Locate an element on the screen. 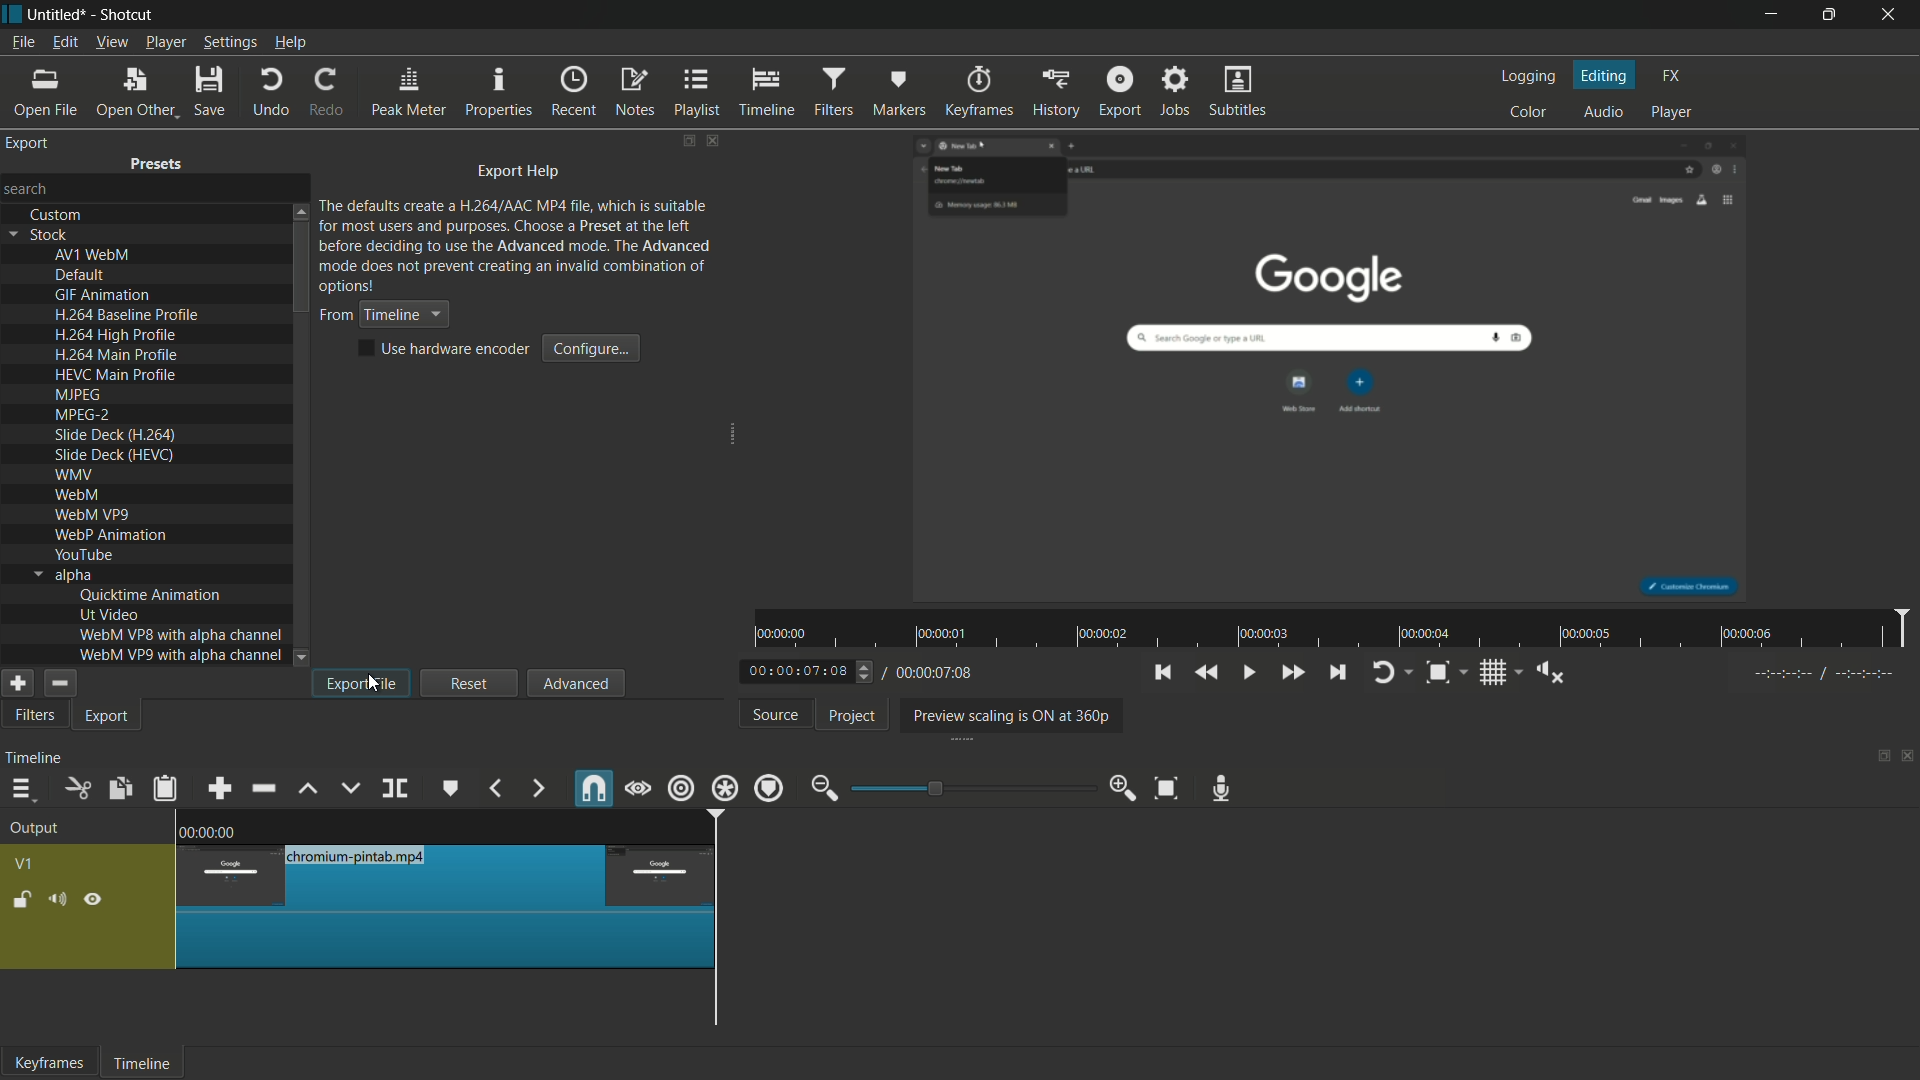 The height and width of the screenshot is (1080, 1920). toggle grid is located at coordinates (1495, 673).